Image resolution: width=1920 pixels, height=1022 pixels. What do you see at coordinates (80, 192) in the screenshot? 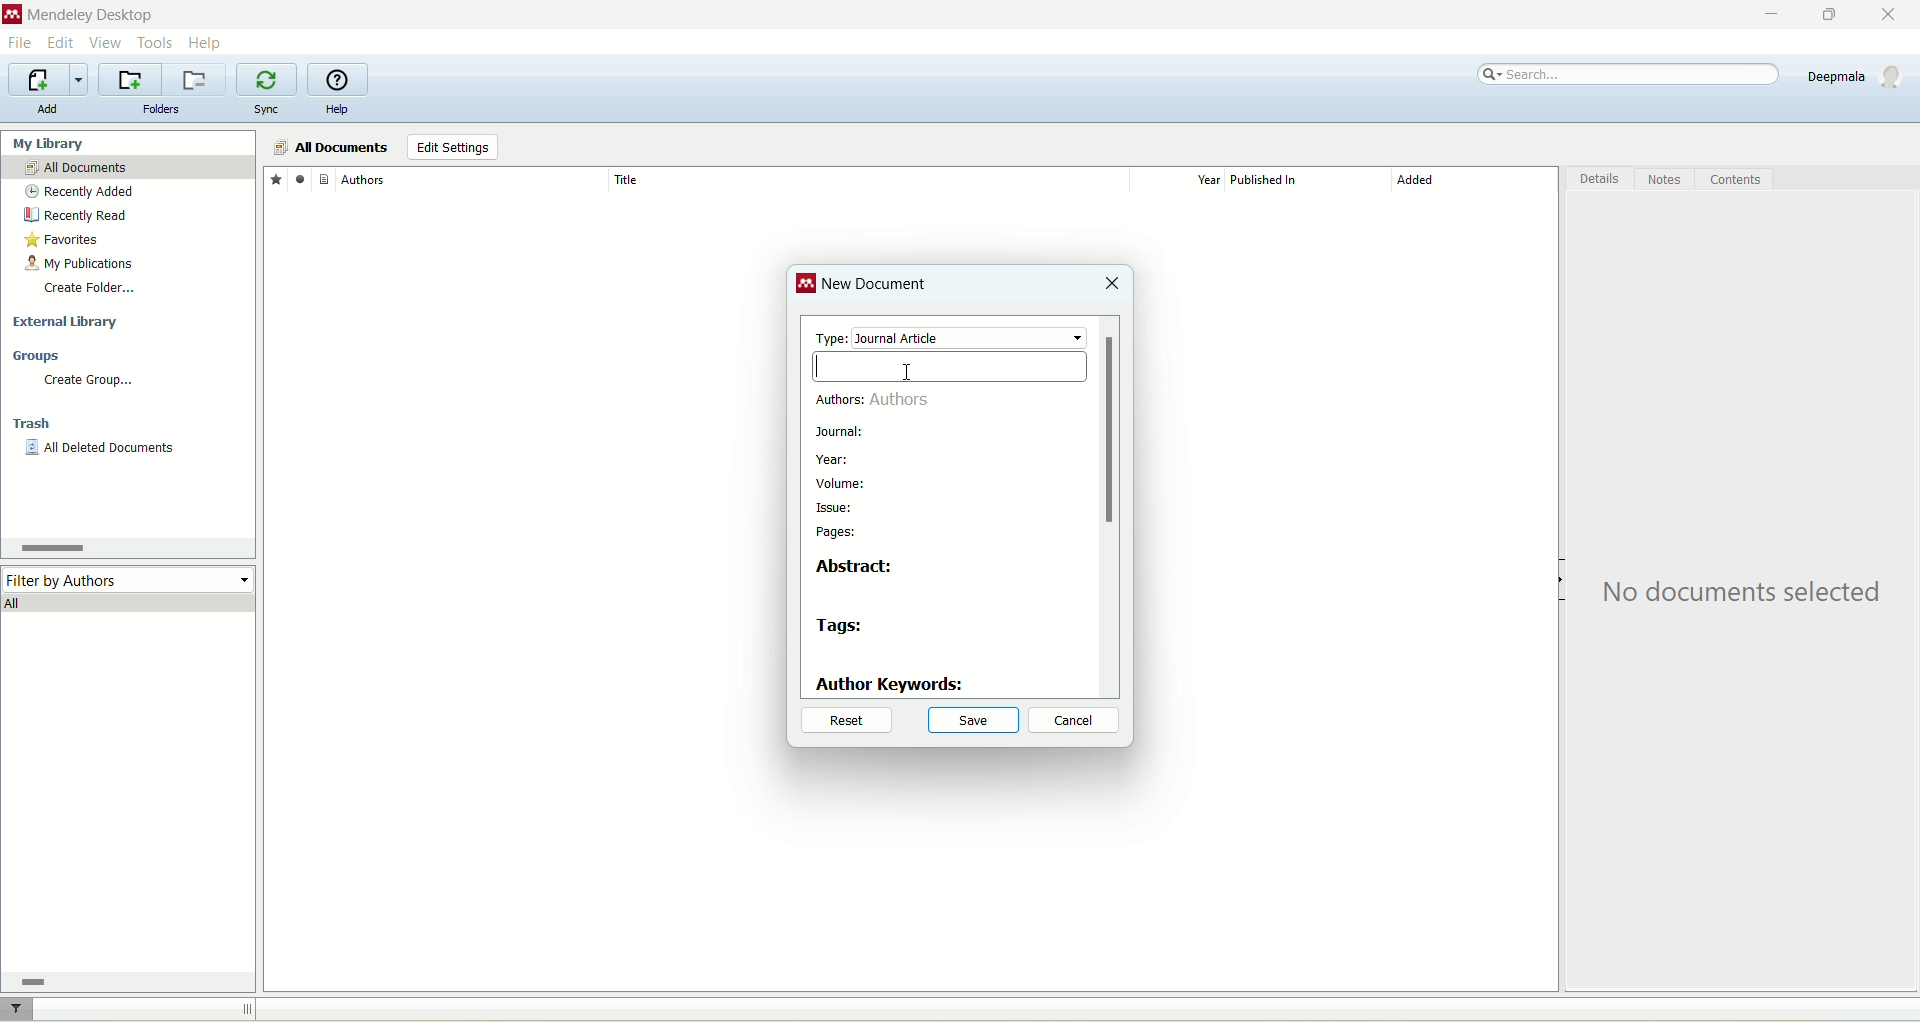
I see `recently added` at bounding box center [80, 192].